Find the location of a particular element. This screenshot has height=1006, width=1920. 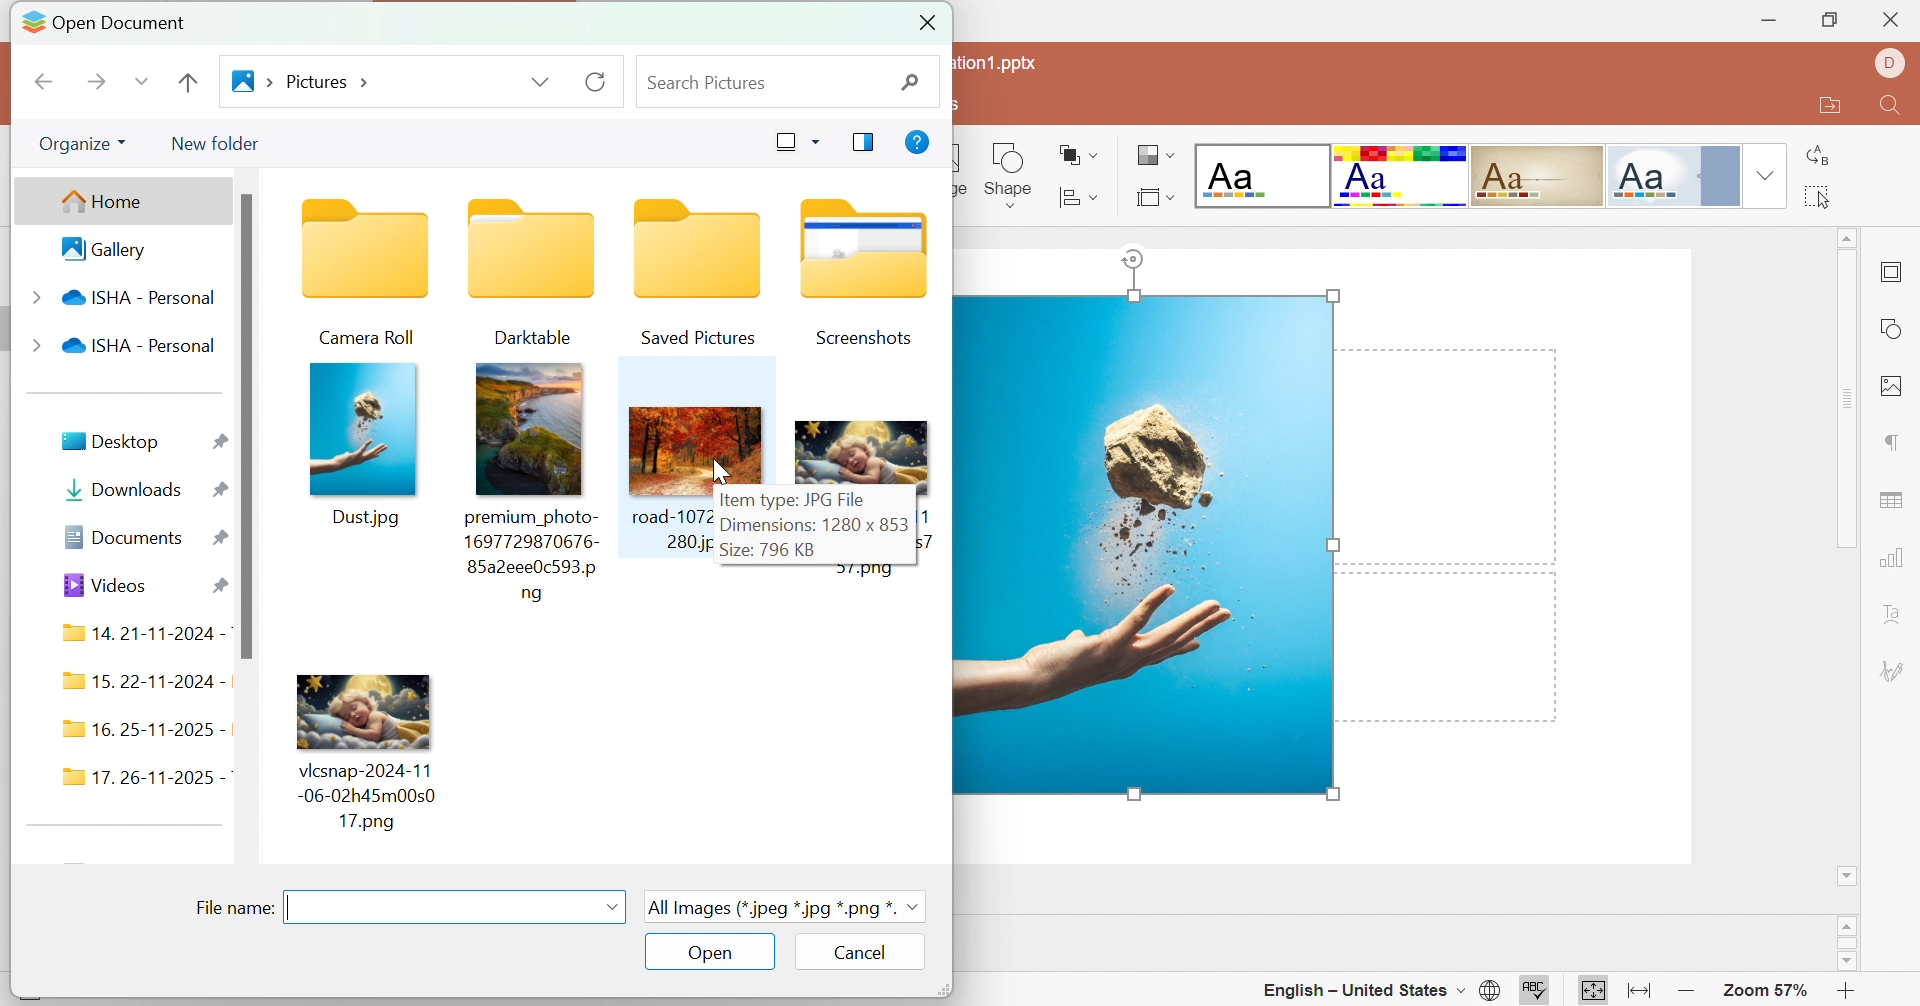

scroll bar is located at coordinates (1847, 943).